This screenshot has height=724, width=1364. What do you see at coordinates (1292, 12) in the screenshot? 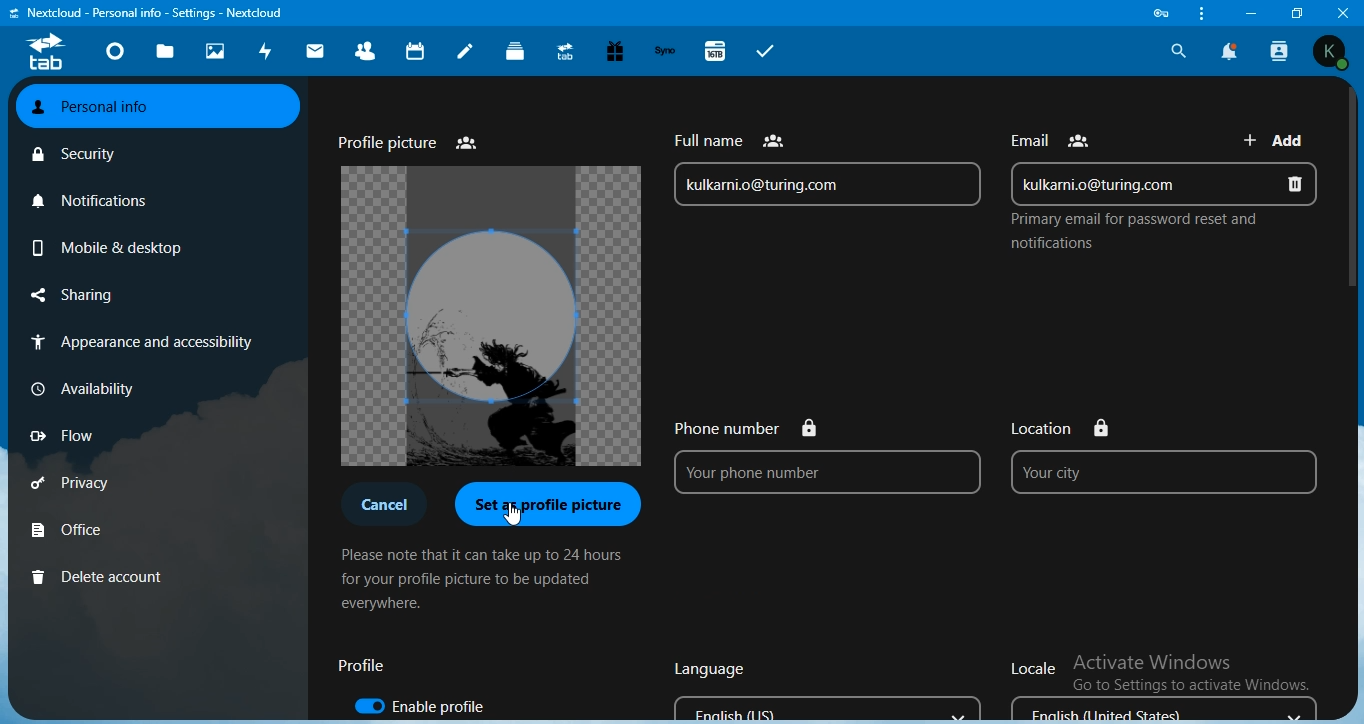
I see `restore window` at bounding box center [1292, 12].